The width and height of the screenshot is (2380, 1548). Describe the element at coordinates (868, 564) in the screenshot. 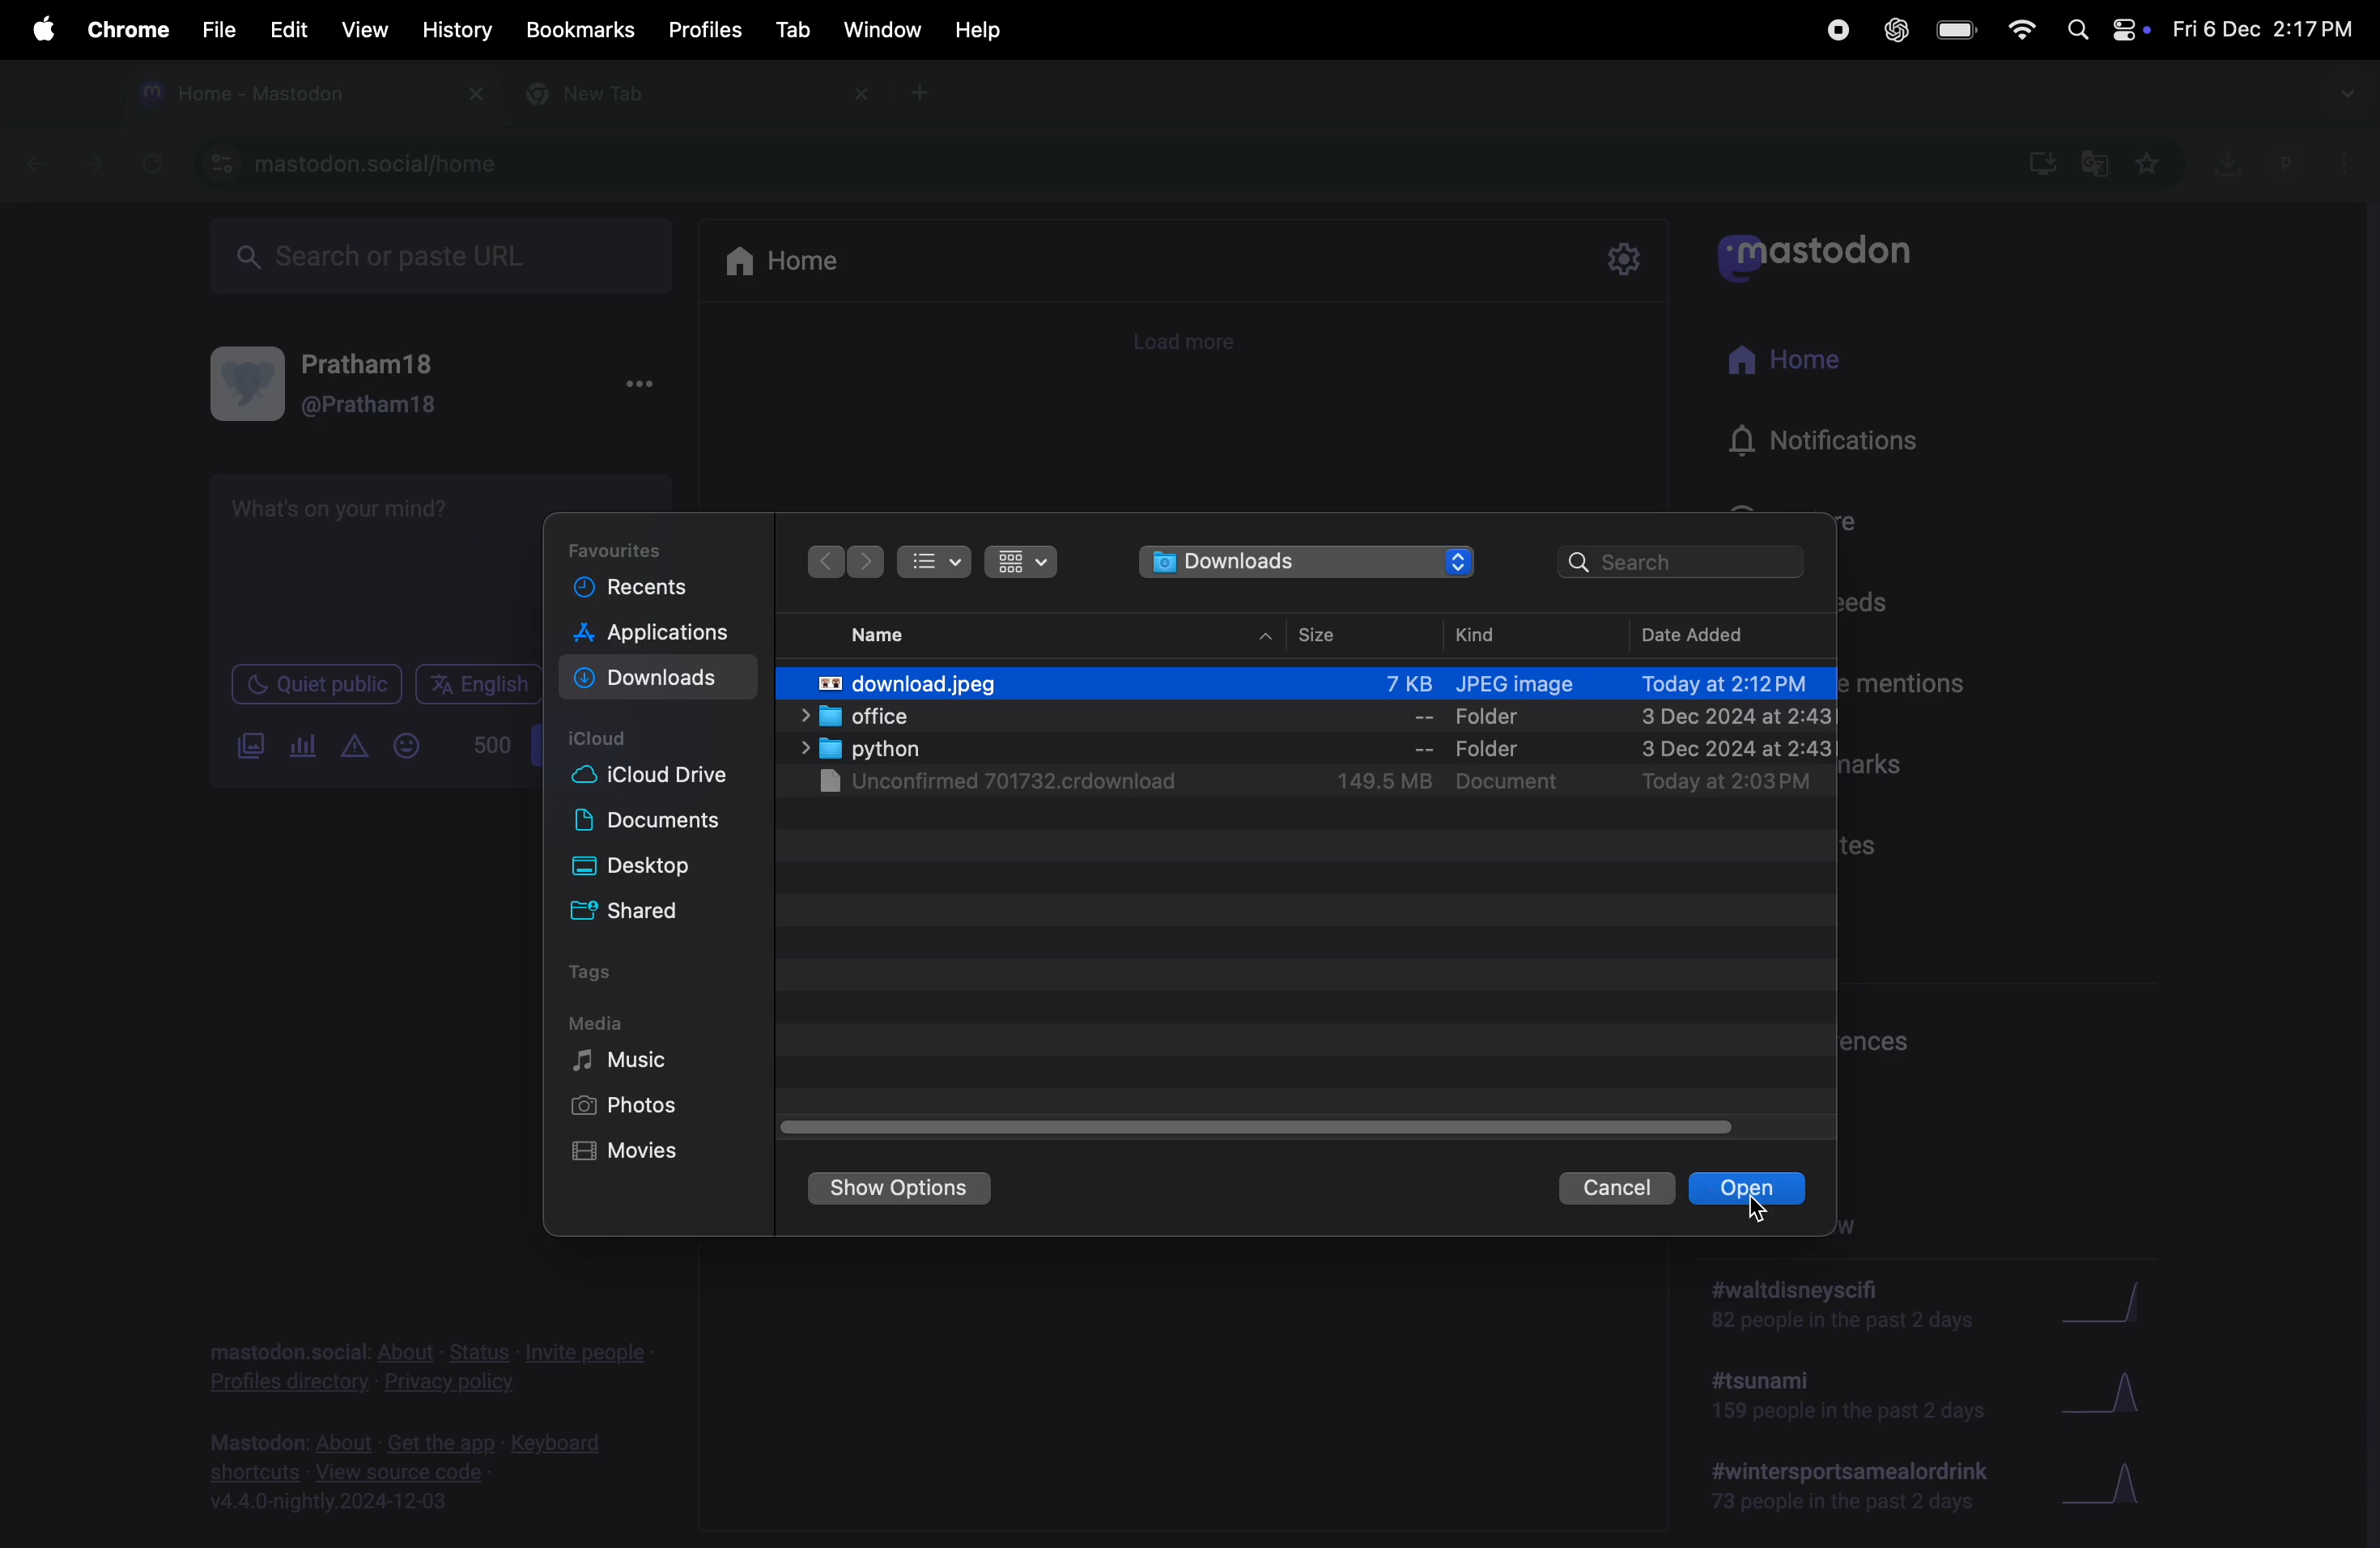

I see `forward` at that location.